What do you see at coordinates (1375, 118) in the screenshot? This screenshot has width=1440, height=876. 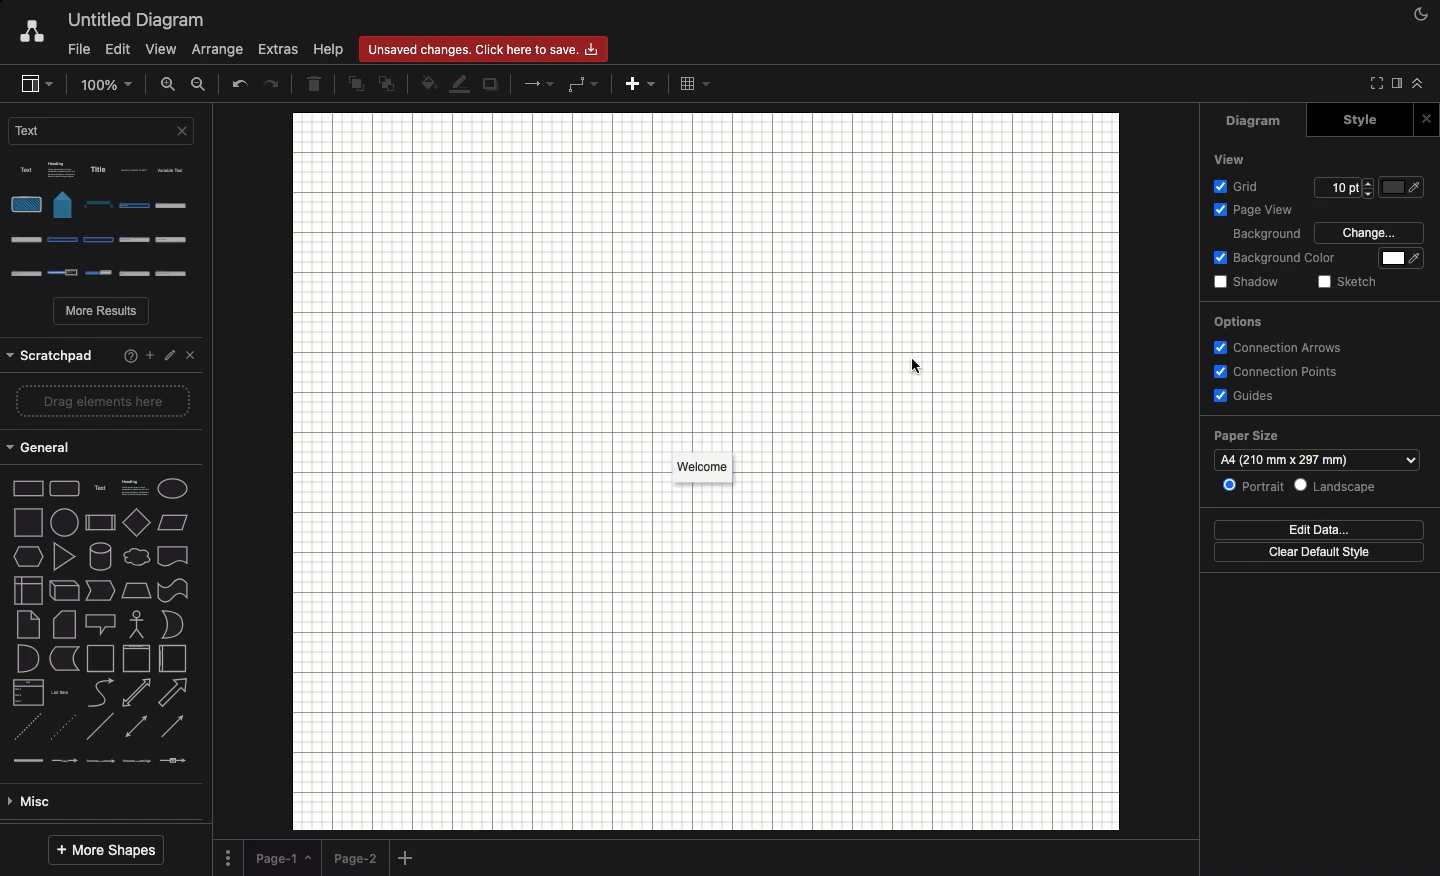 I see `Style` at bounding box center [1375, 118].